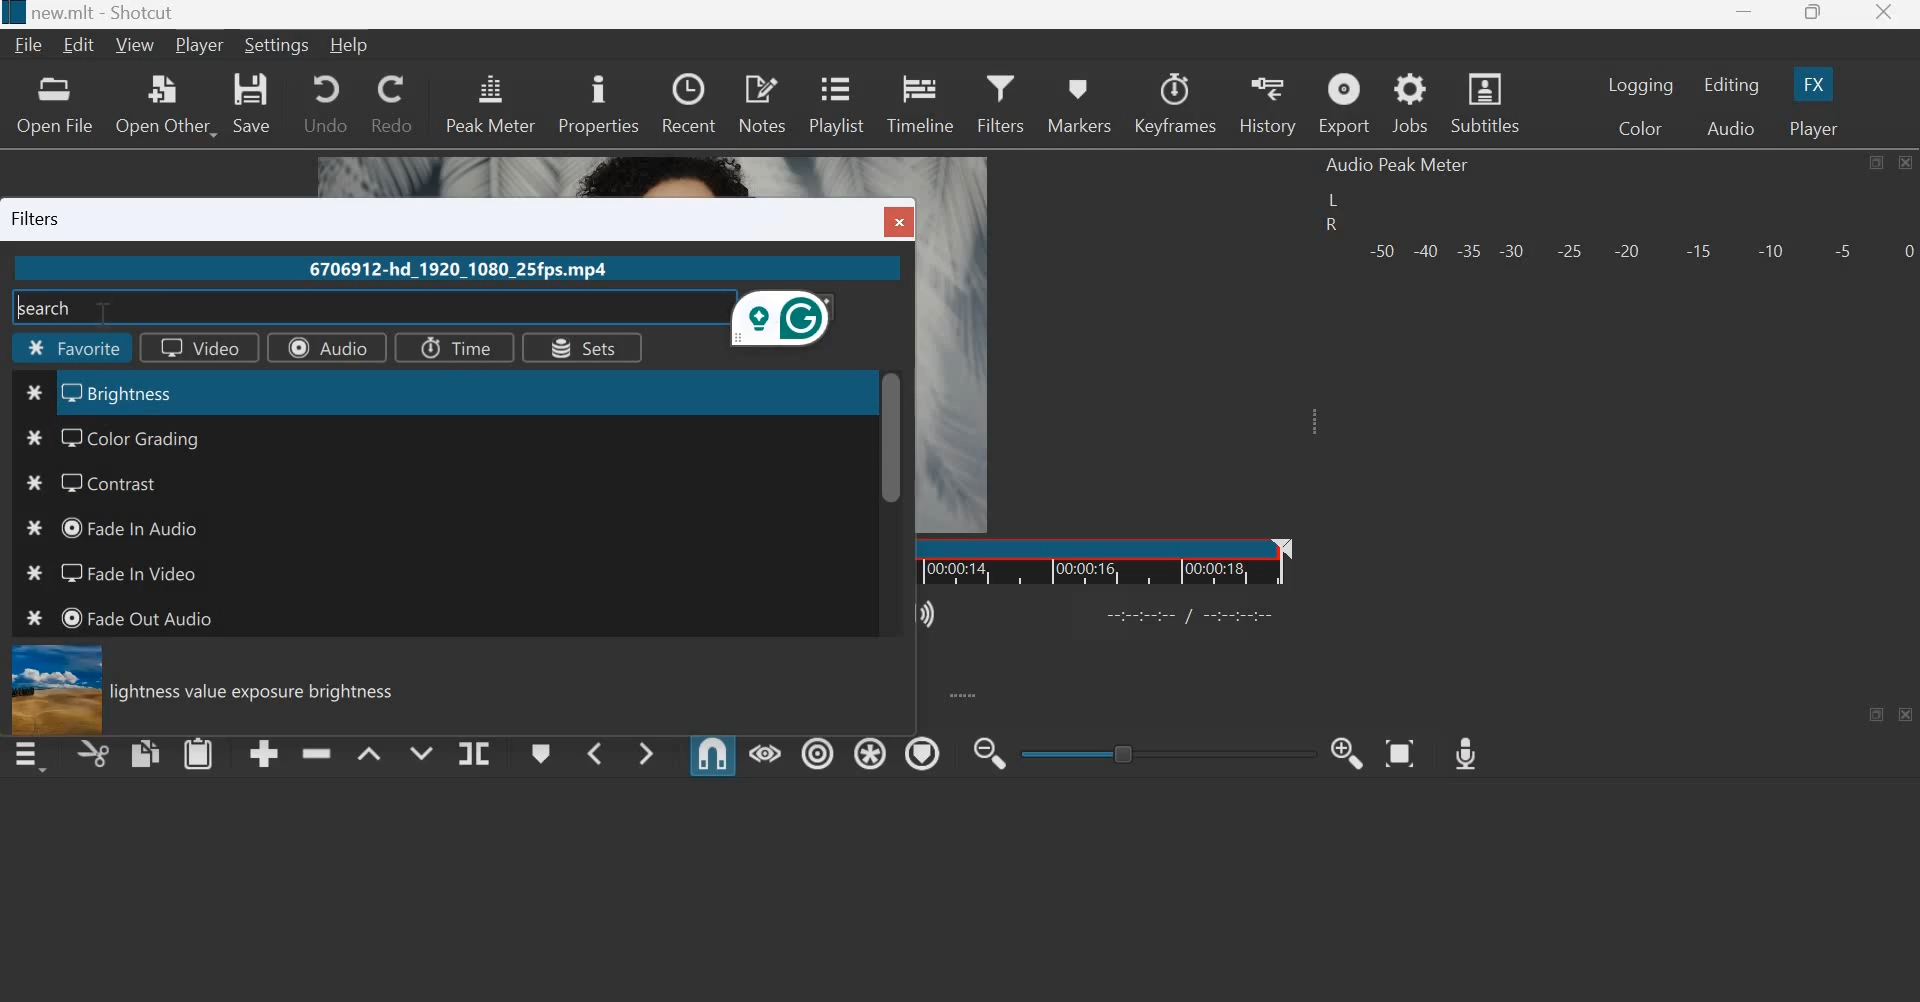 The height and width of the screenshot is (1002, 1920). I want to click on append, so click(265, 753).